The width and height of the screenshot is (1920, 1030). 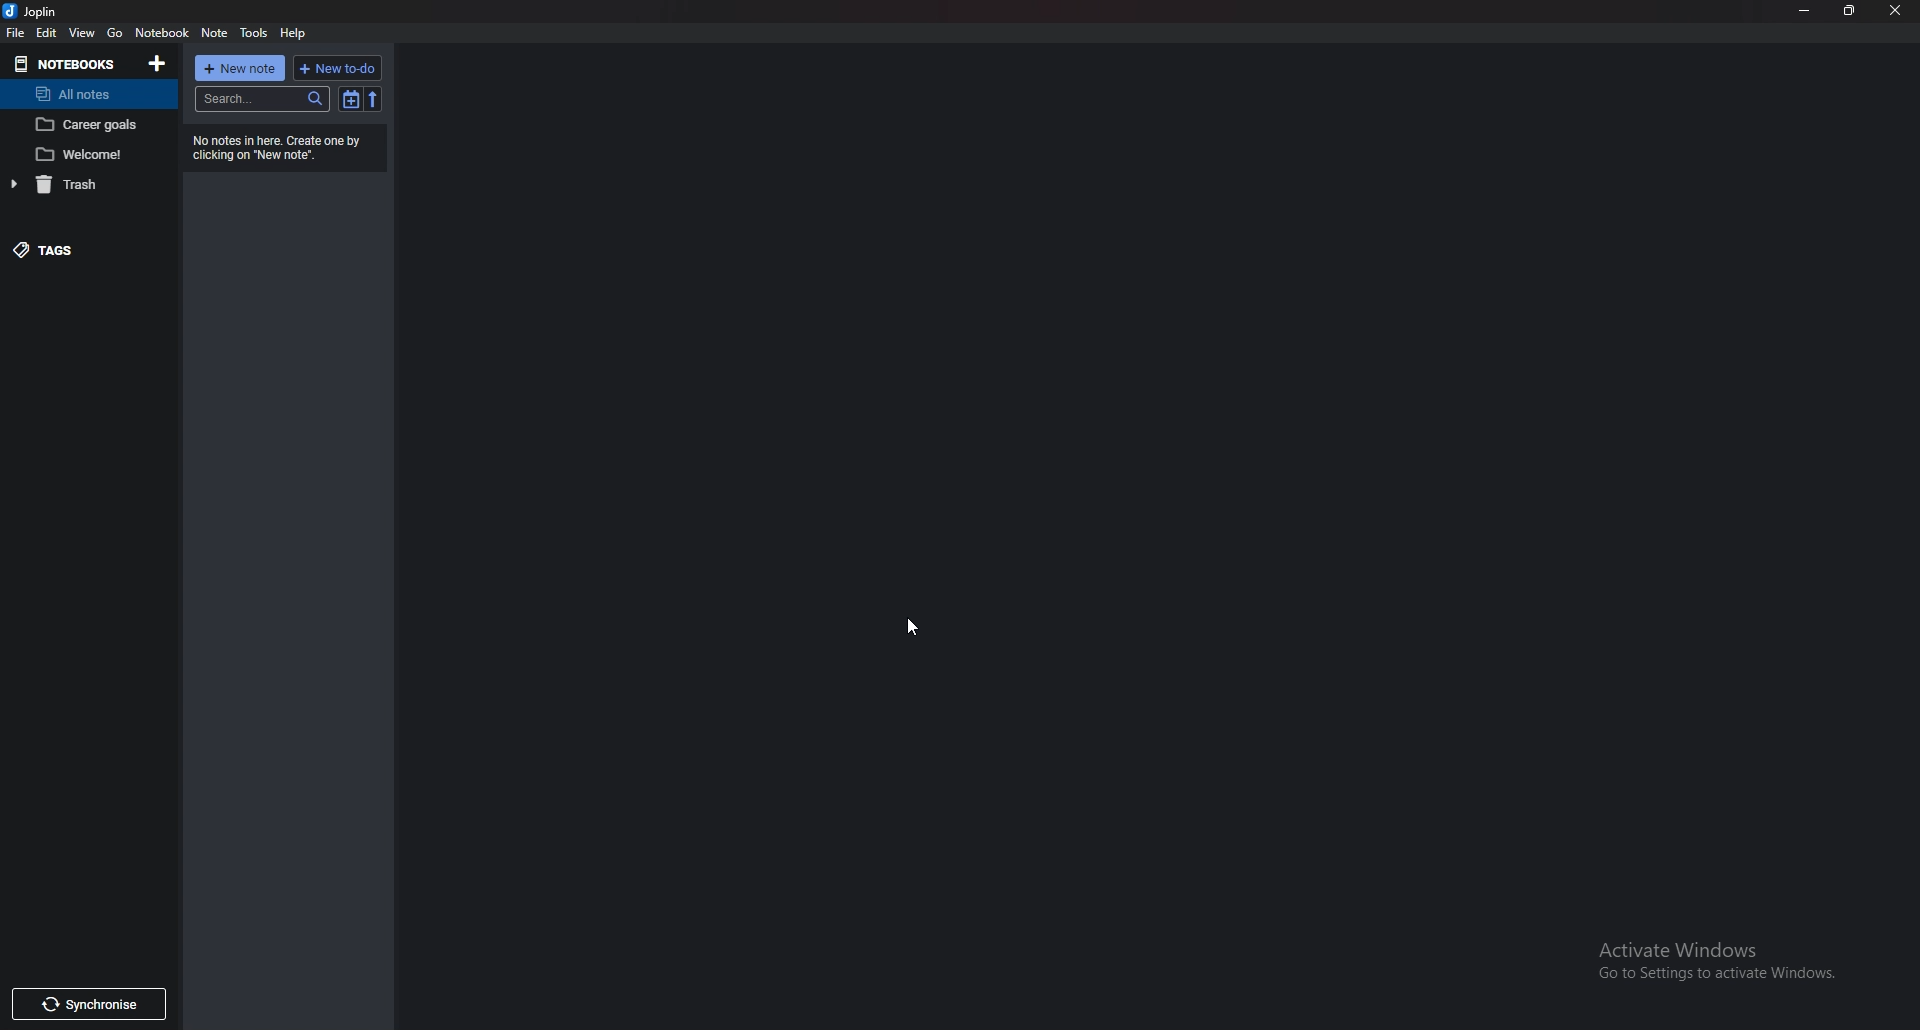 I want to click on reverse sort order, so click(x=375, y=98).